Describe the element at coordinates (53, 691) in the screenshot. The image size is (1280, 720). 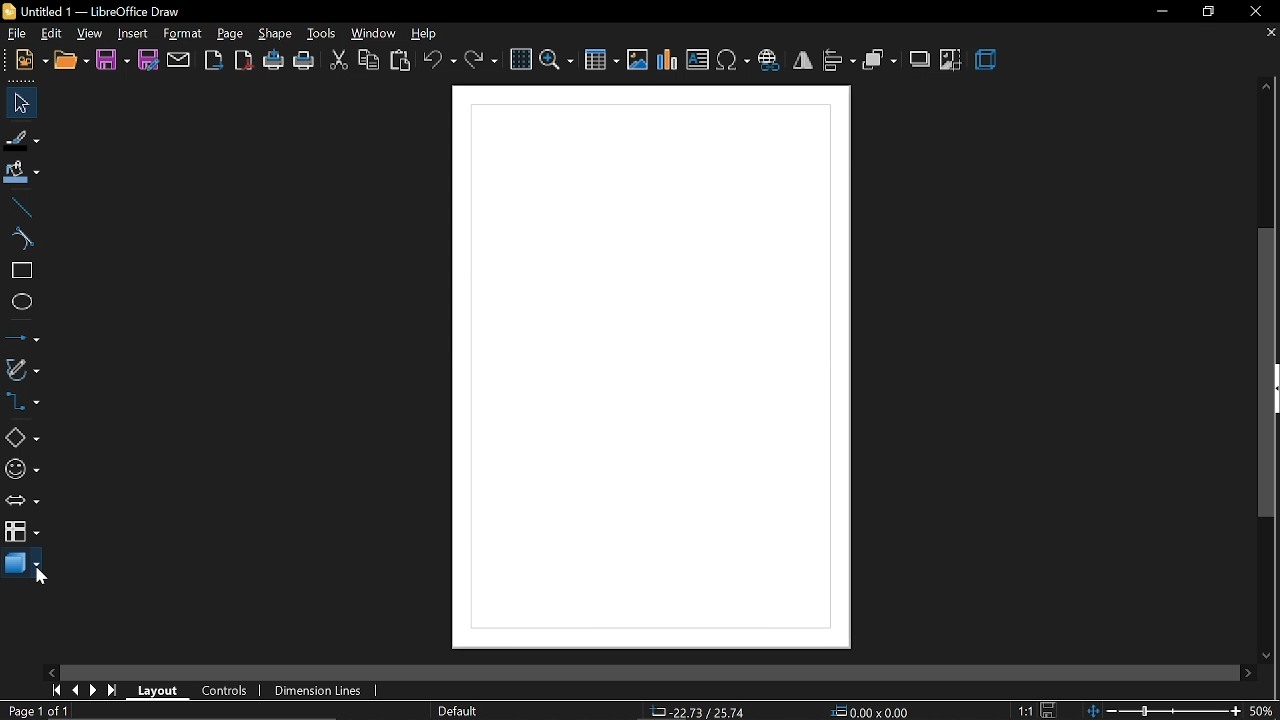
I see `go to first page` at that location.